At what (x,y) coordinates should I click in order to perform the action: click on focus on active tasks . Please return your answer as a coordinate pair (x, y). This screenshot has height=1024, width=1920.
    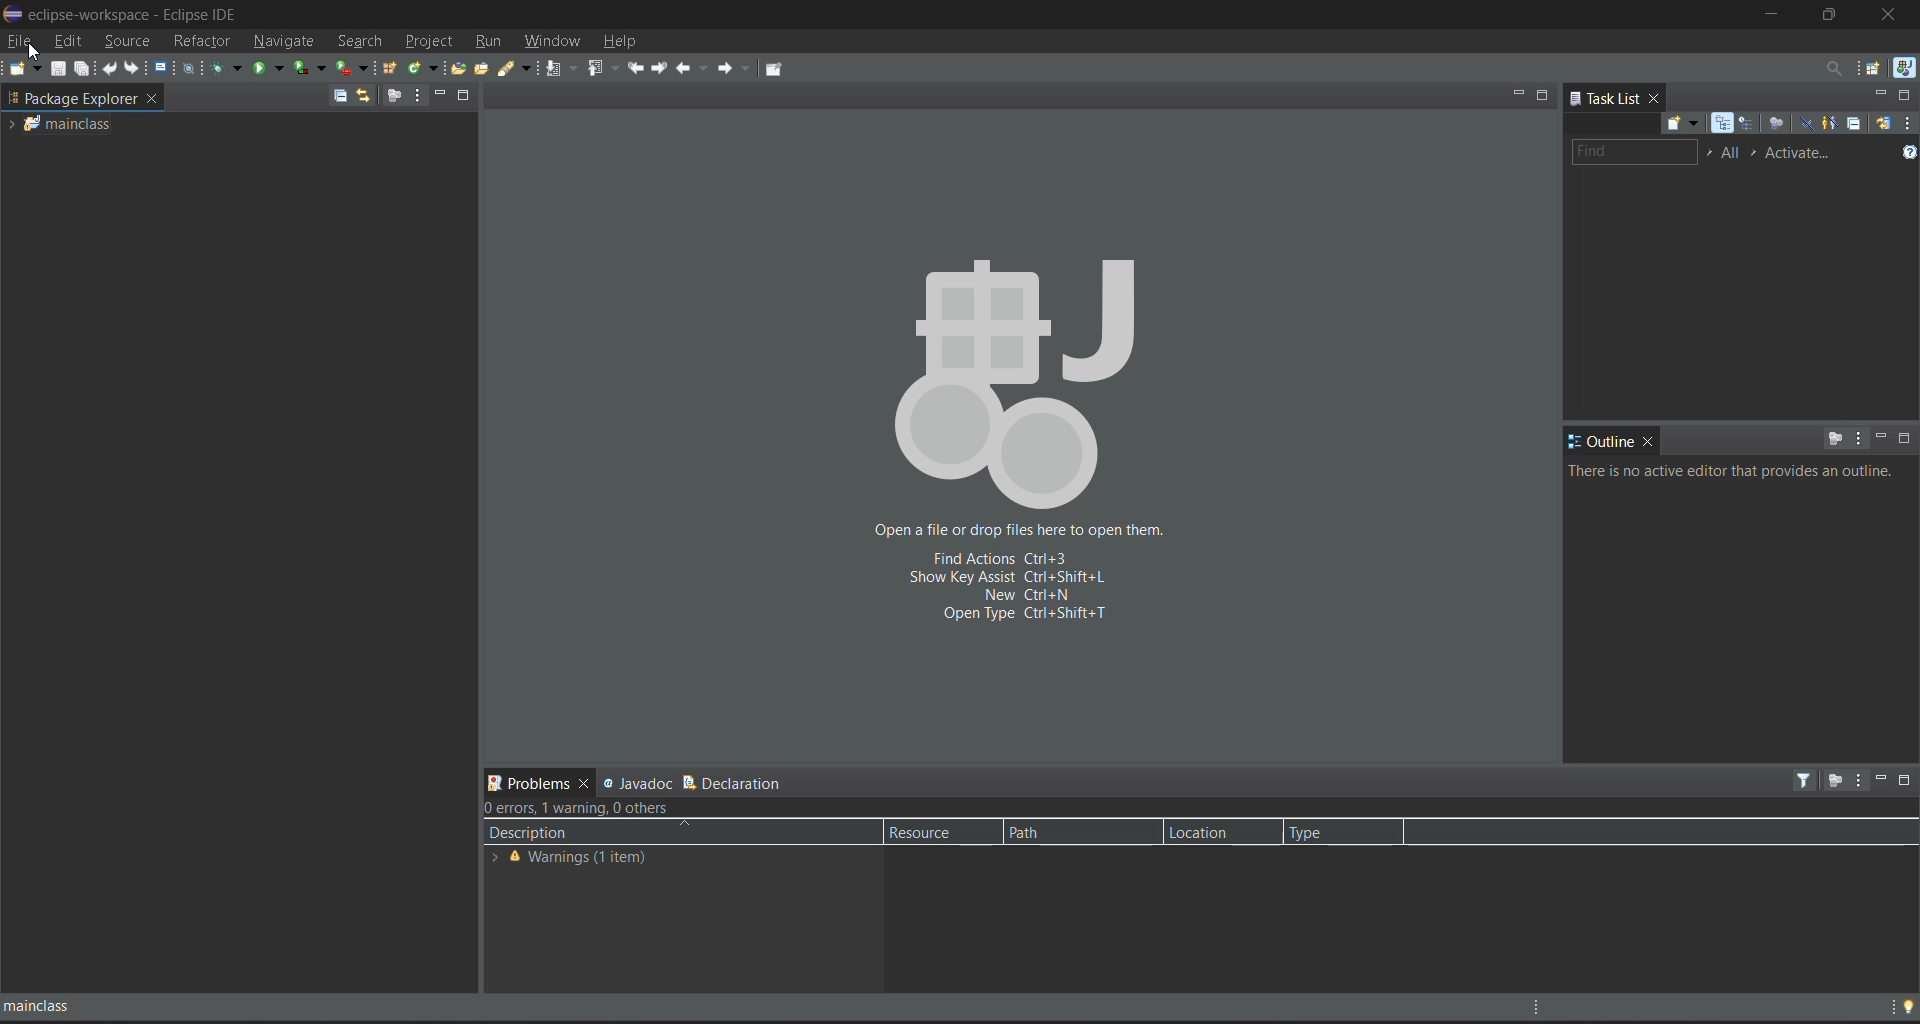
    Looking at the image, I should click on (394, 96).